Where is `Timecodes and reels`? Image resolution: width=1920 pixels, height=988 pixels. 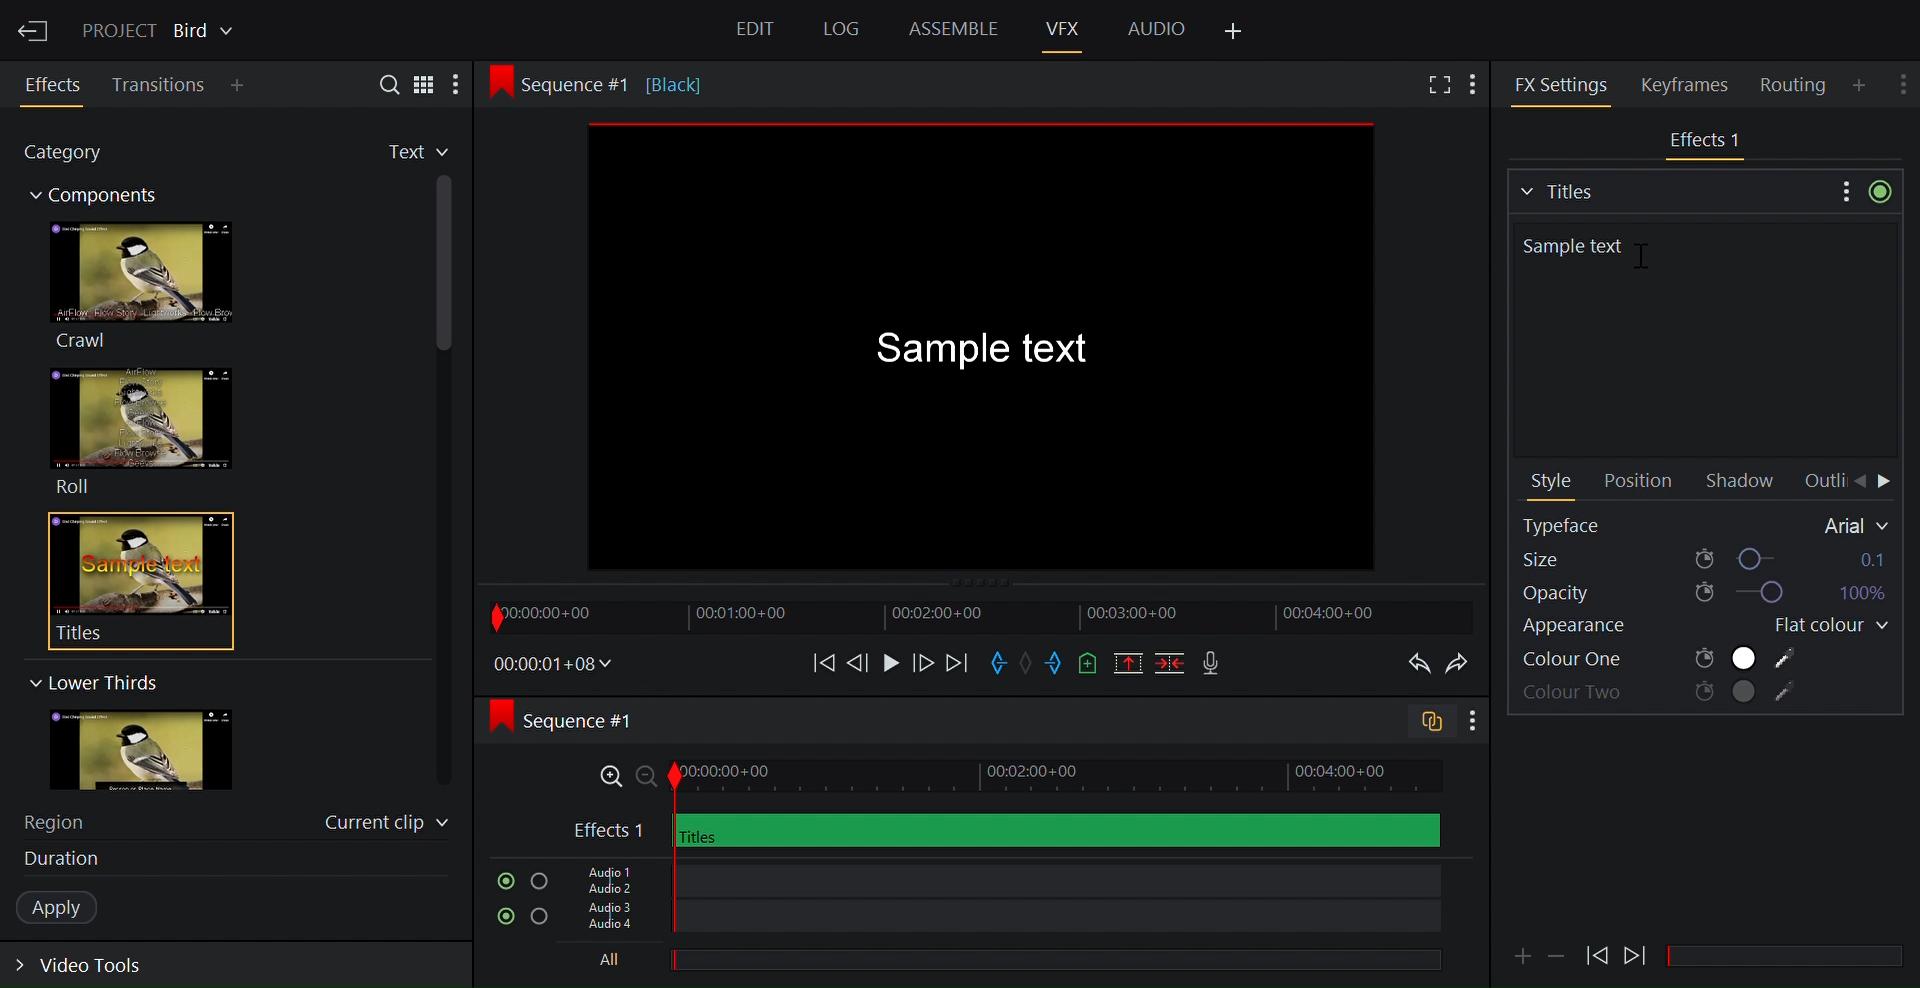 Timecodes and reels is located at coordinates (554, 664).